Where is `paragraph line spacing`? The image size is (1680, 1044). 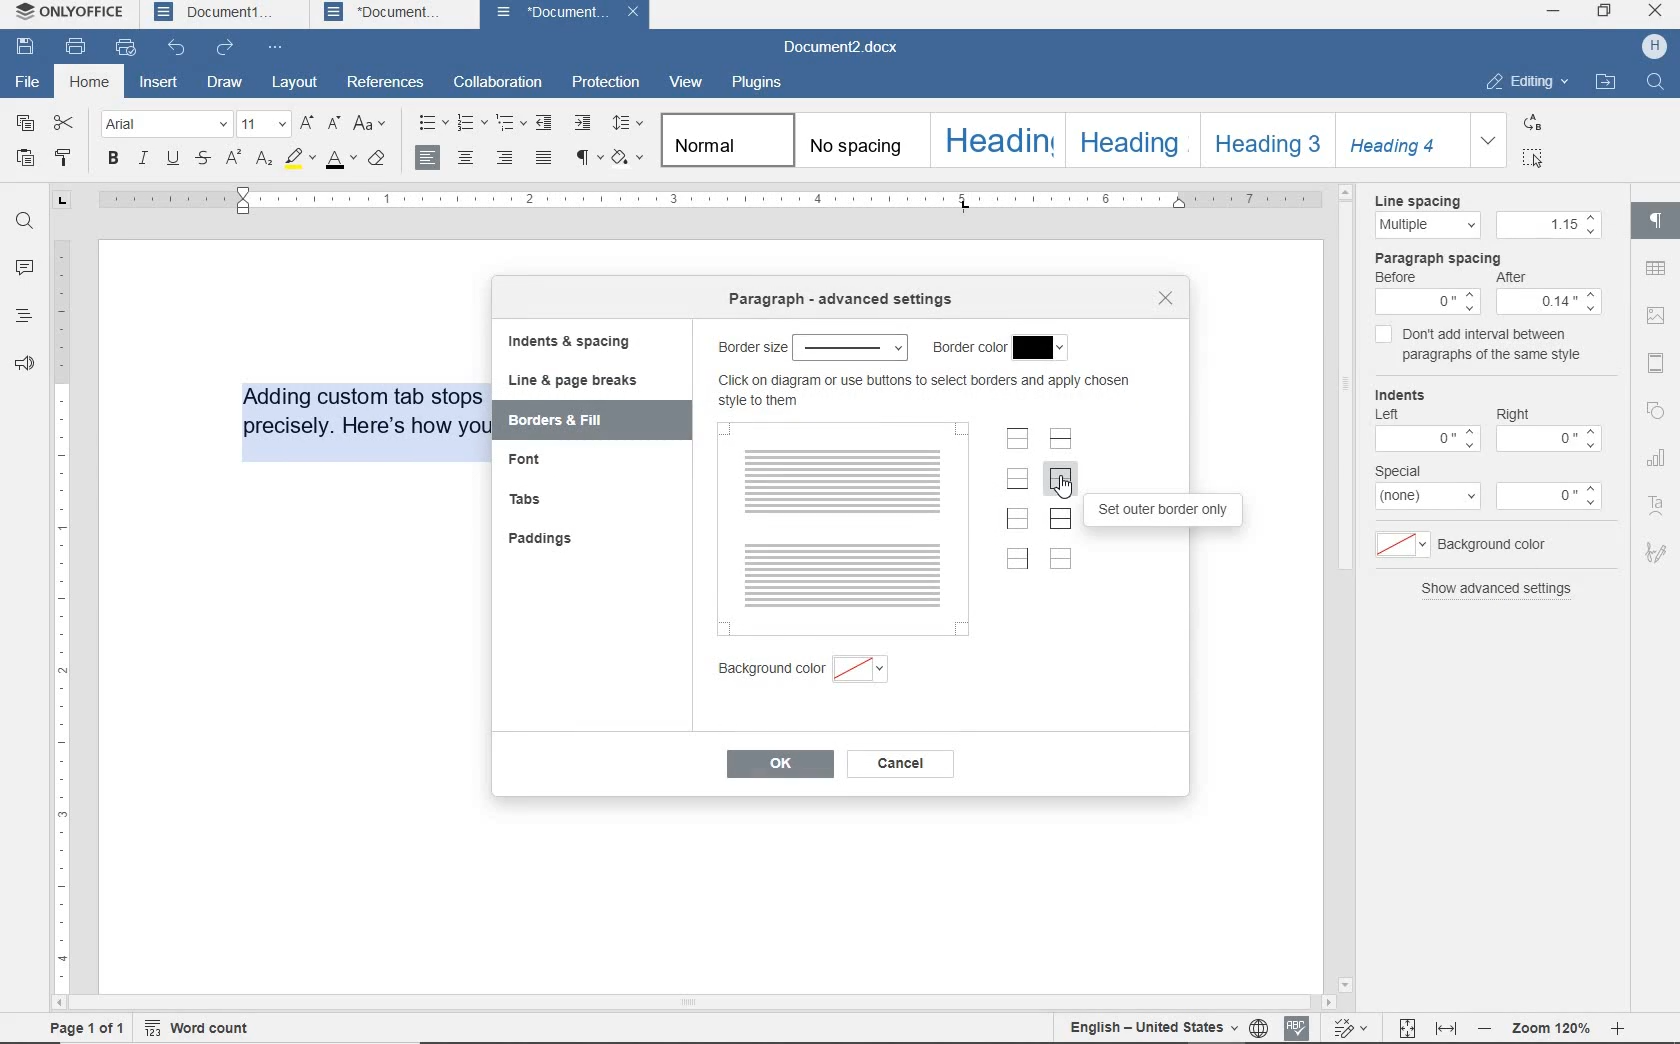 paragraph line spacing is located at coordinates (628, 122).